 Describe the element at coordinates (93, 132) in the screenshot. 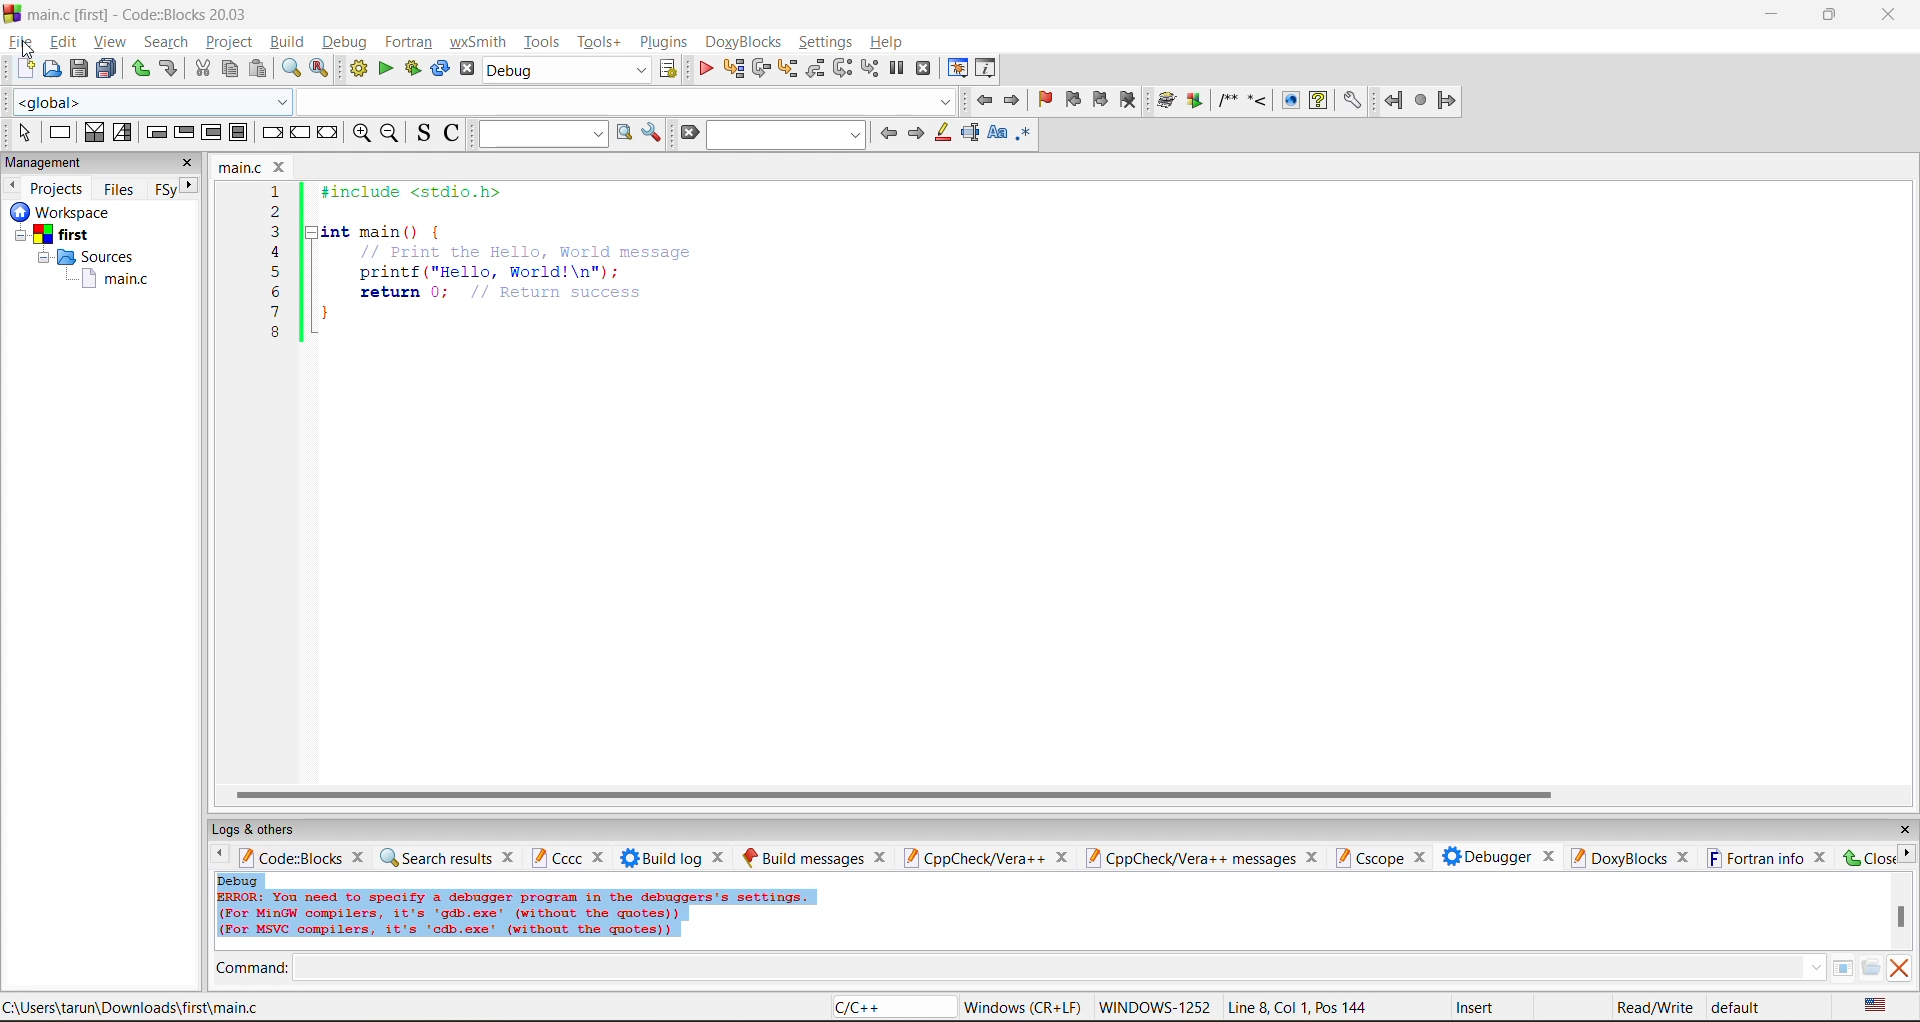

I see `decision` at that location.